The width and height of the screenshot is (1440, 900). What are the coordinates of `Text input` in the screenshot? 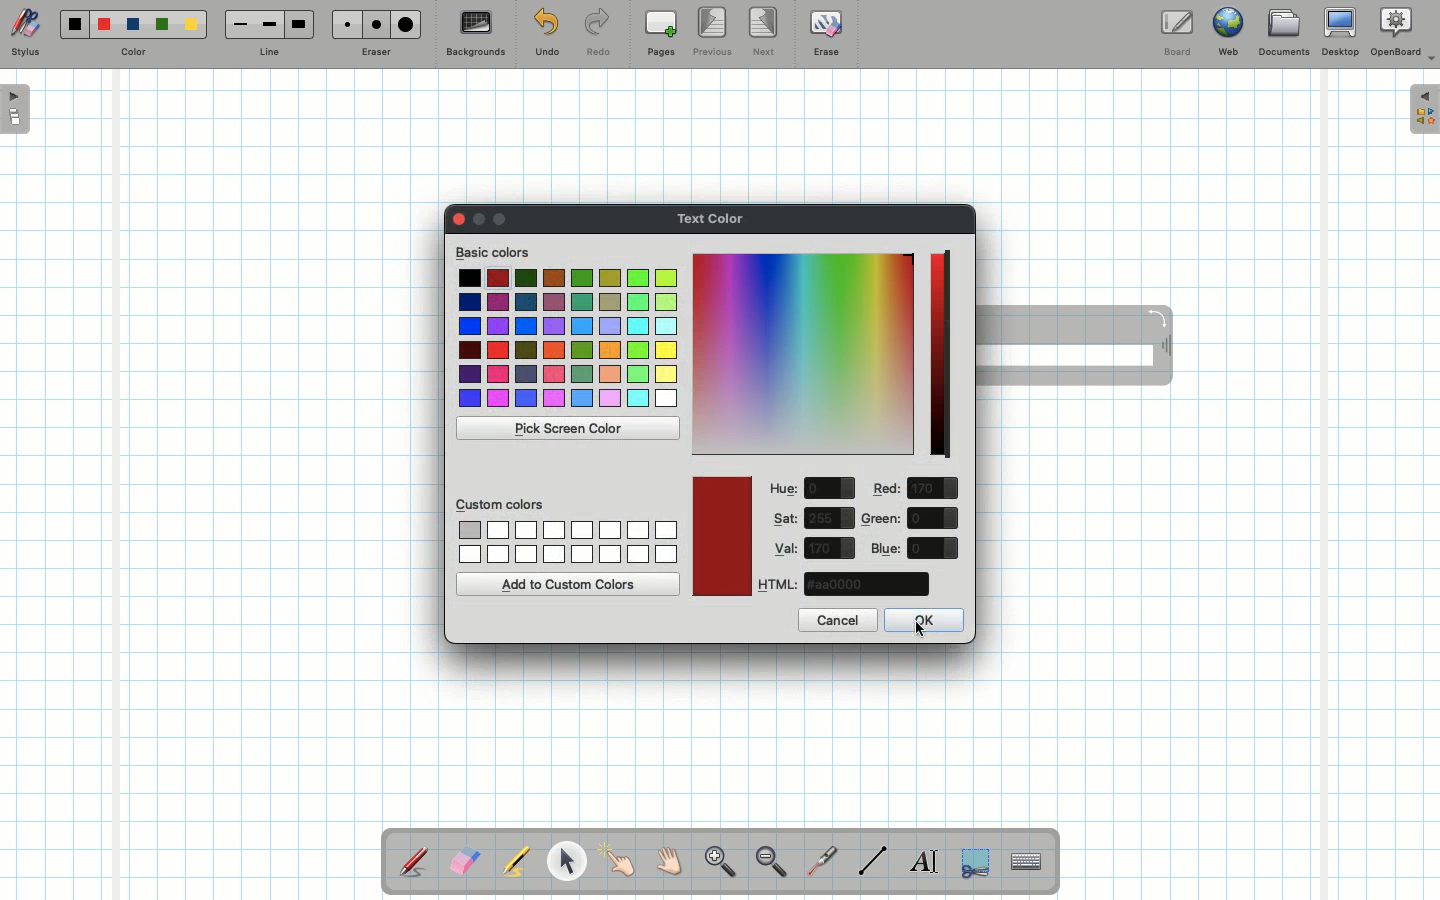 It's located at (1027, 856).